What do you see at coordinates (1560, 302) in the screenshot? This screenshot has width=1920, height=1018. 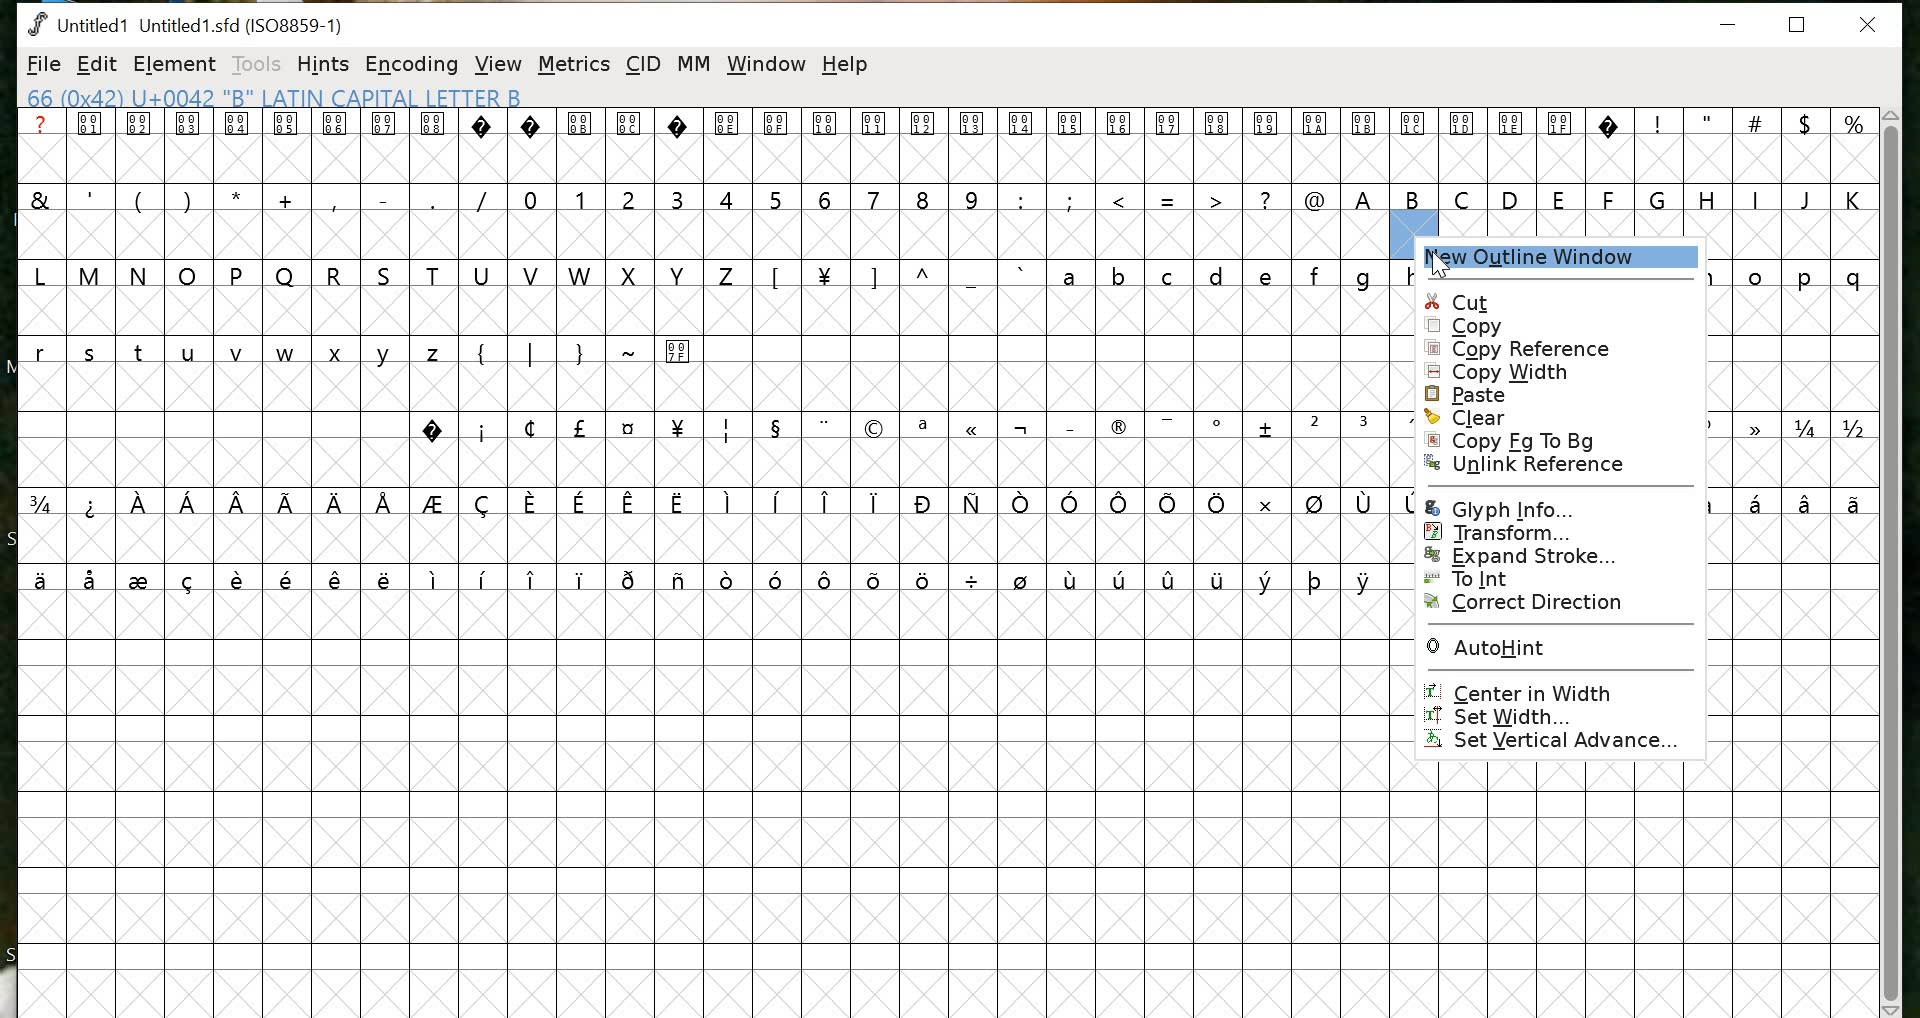 I see `cut` at bounding box center [1560, 302].